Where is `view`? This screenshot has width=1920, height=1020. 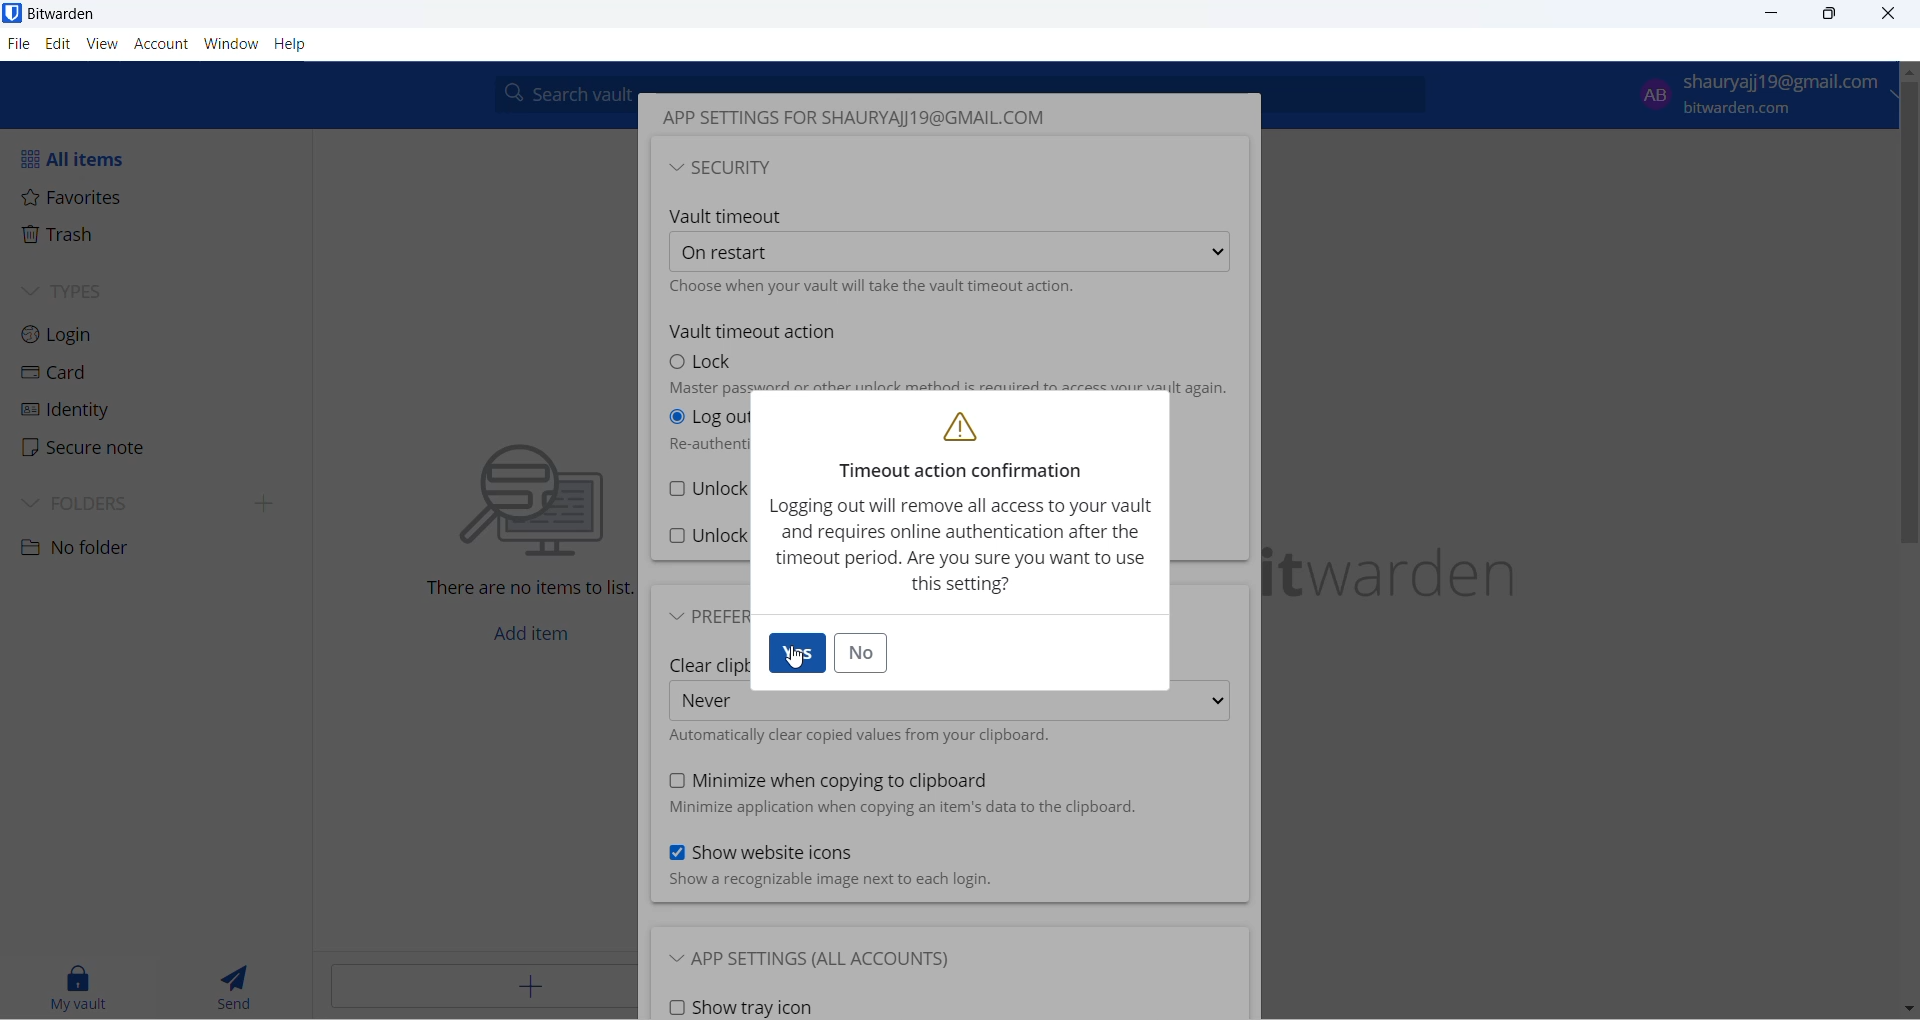
view is located at coordinates (103, 43).